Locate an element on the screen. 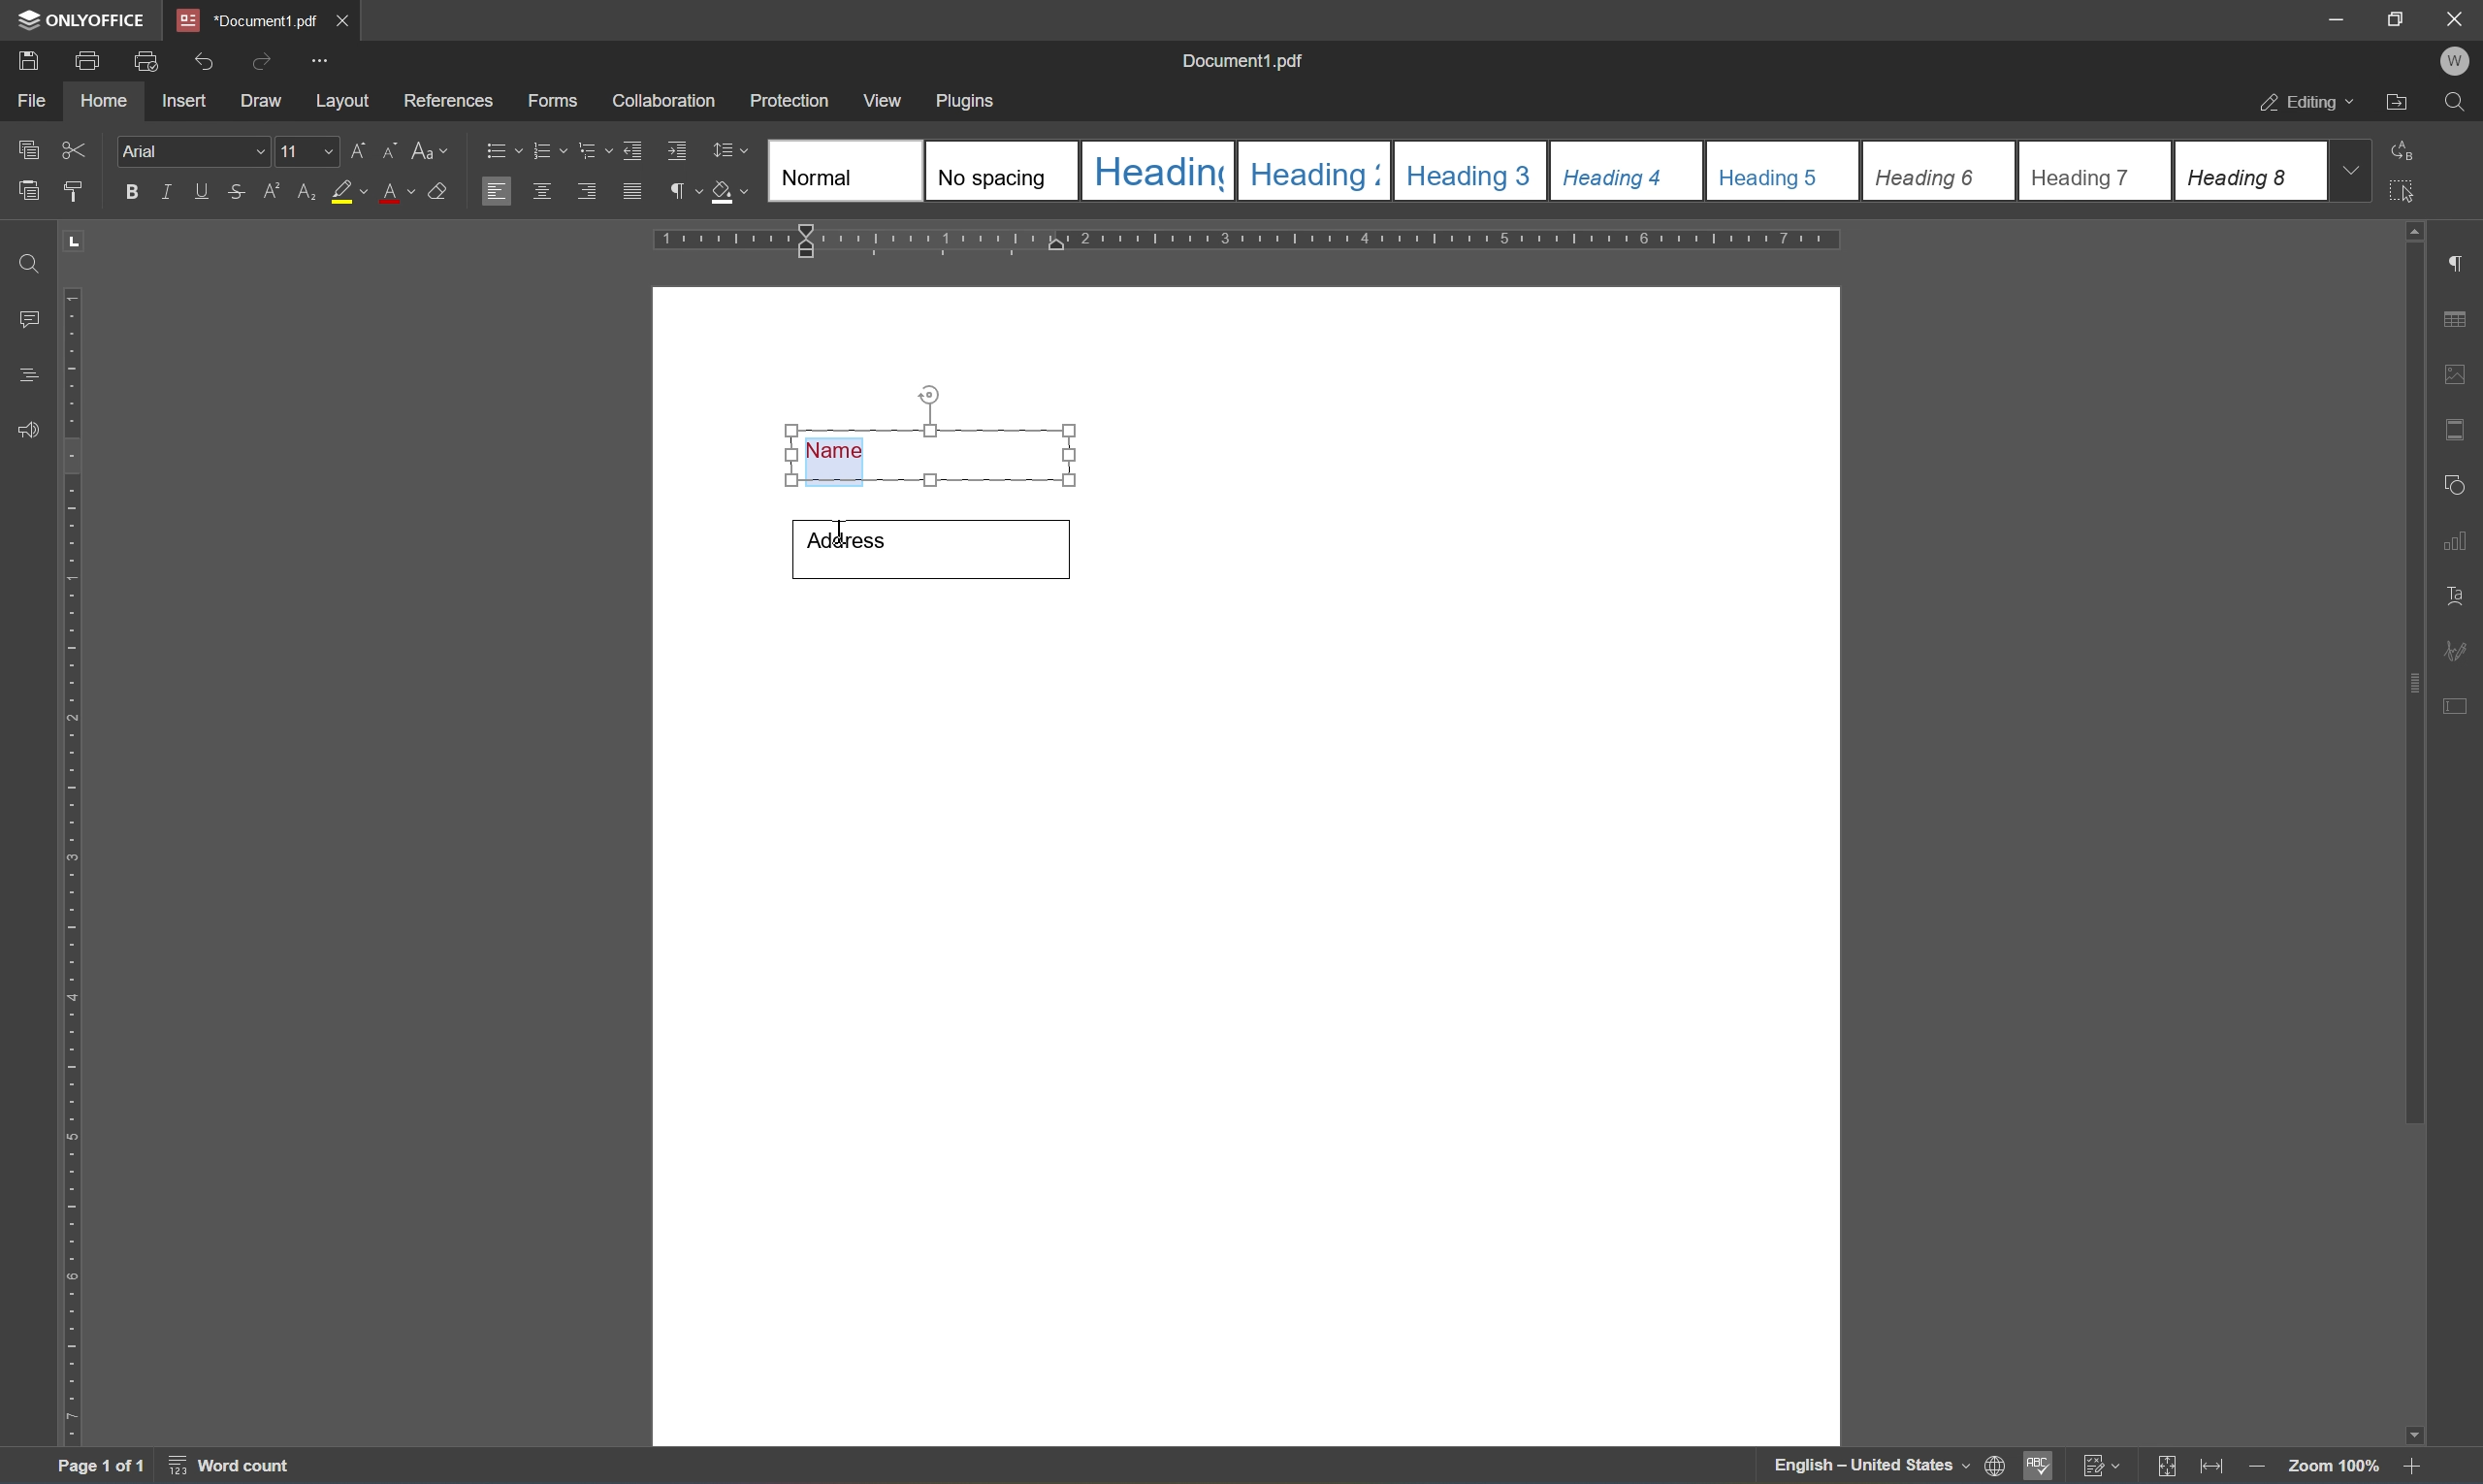  feedback and support is located at coordinates (24, 430).